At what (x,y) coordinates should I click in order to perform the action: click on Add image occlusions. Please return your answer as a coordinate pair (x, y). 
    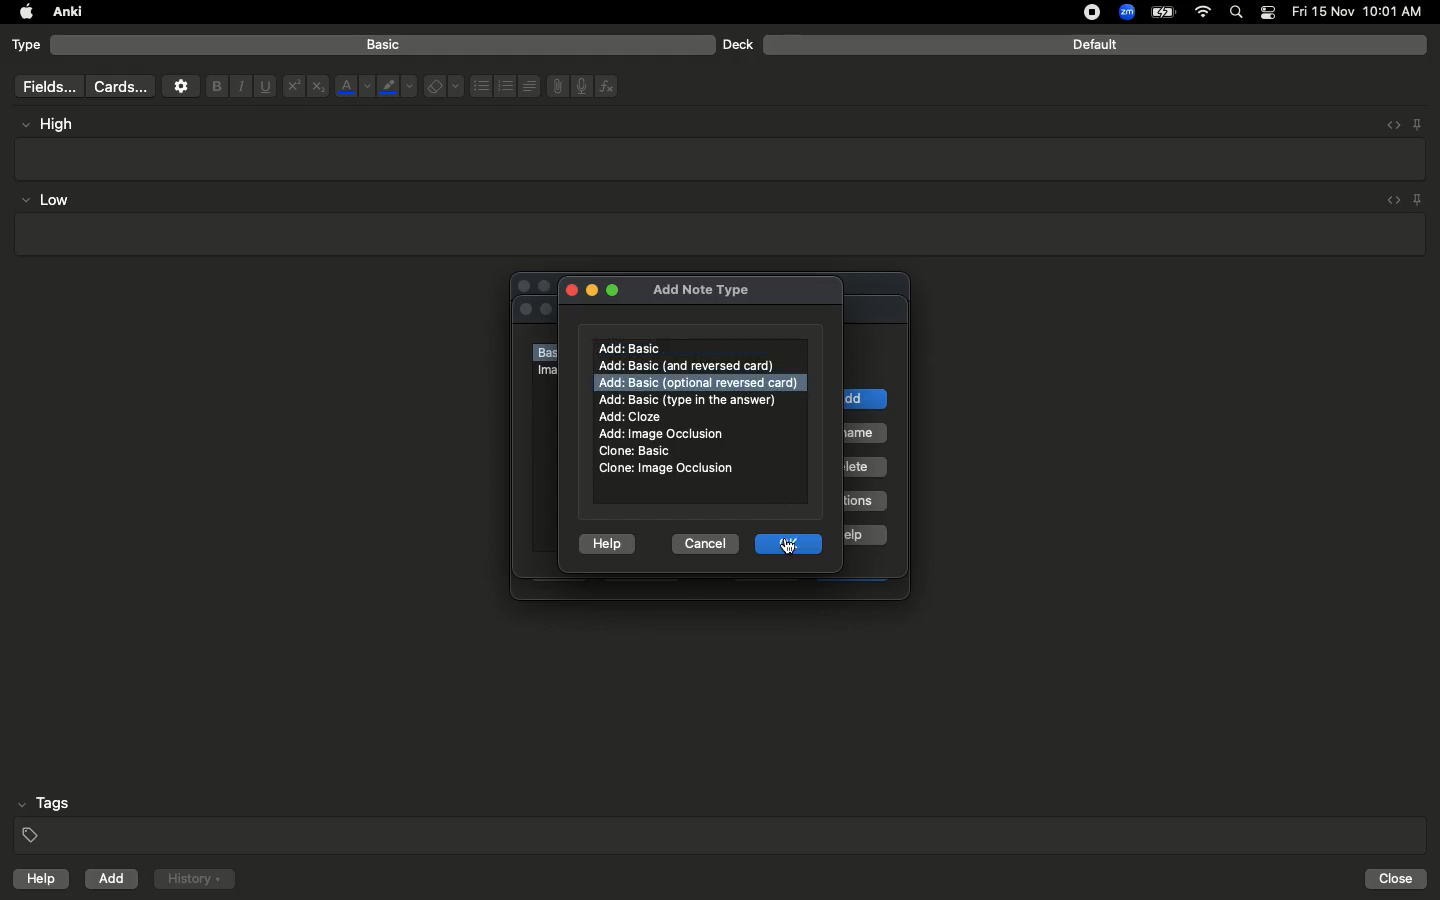
    Looking at the image, I should click on (666, 434).